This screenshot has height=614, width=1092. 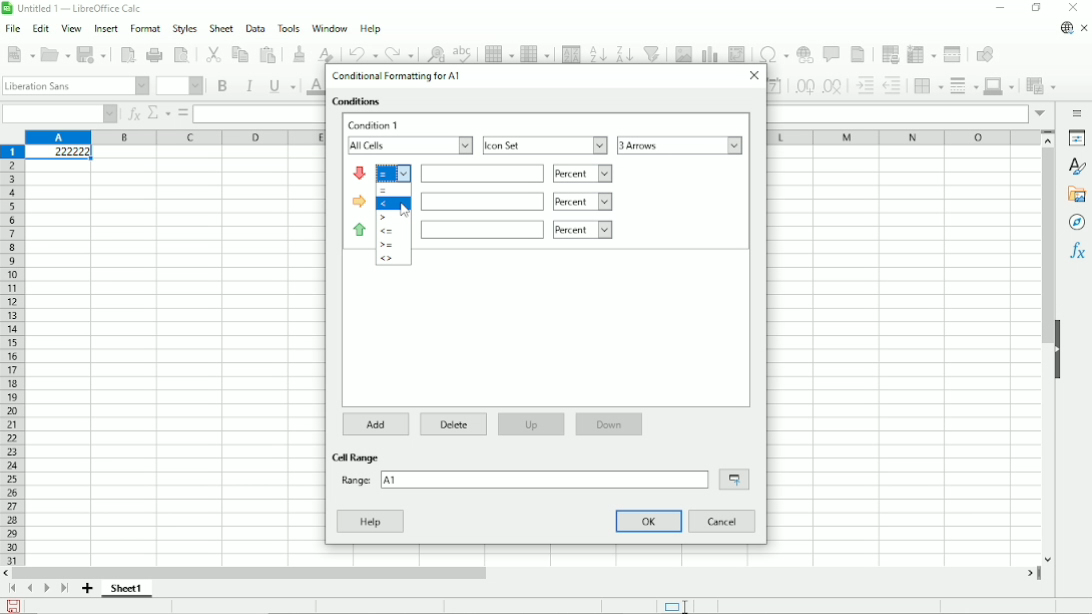 I want to click on Freeze columns and rows, so click(x=921, y=53).